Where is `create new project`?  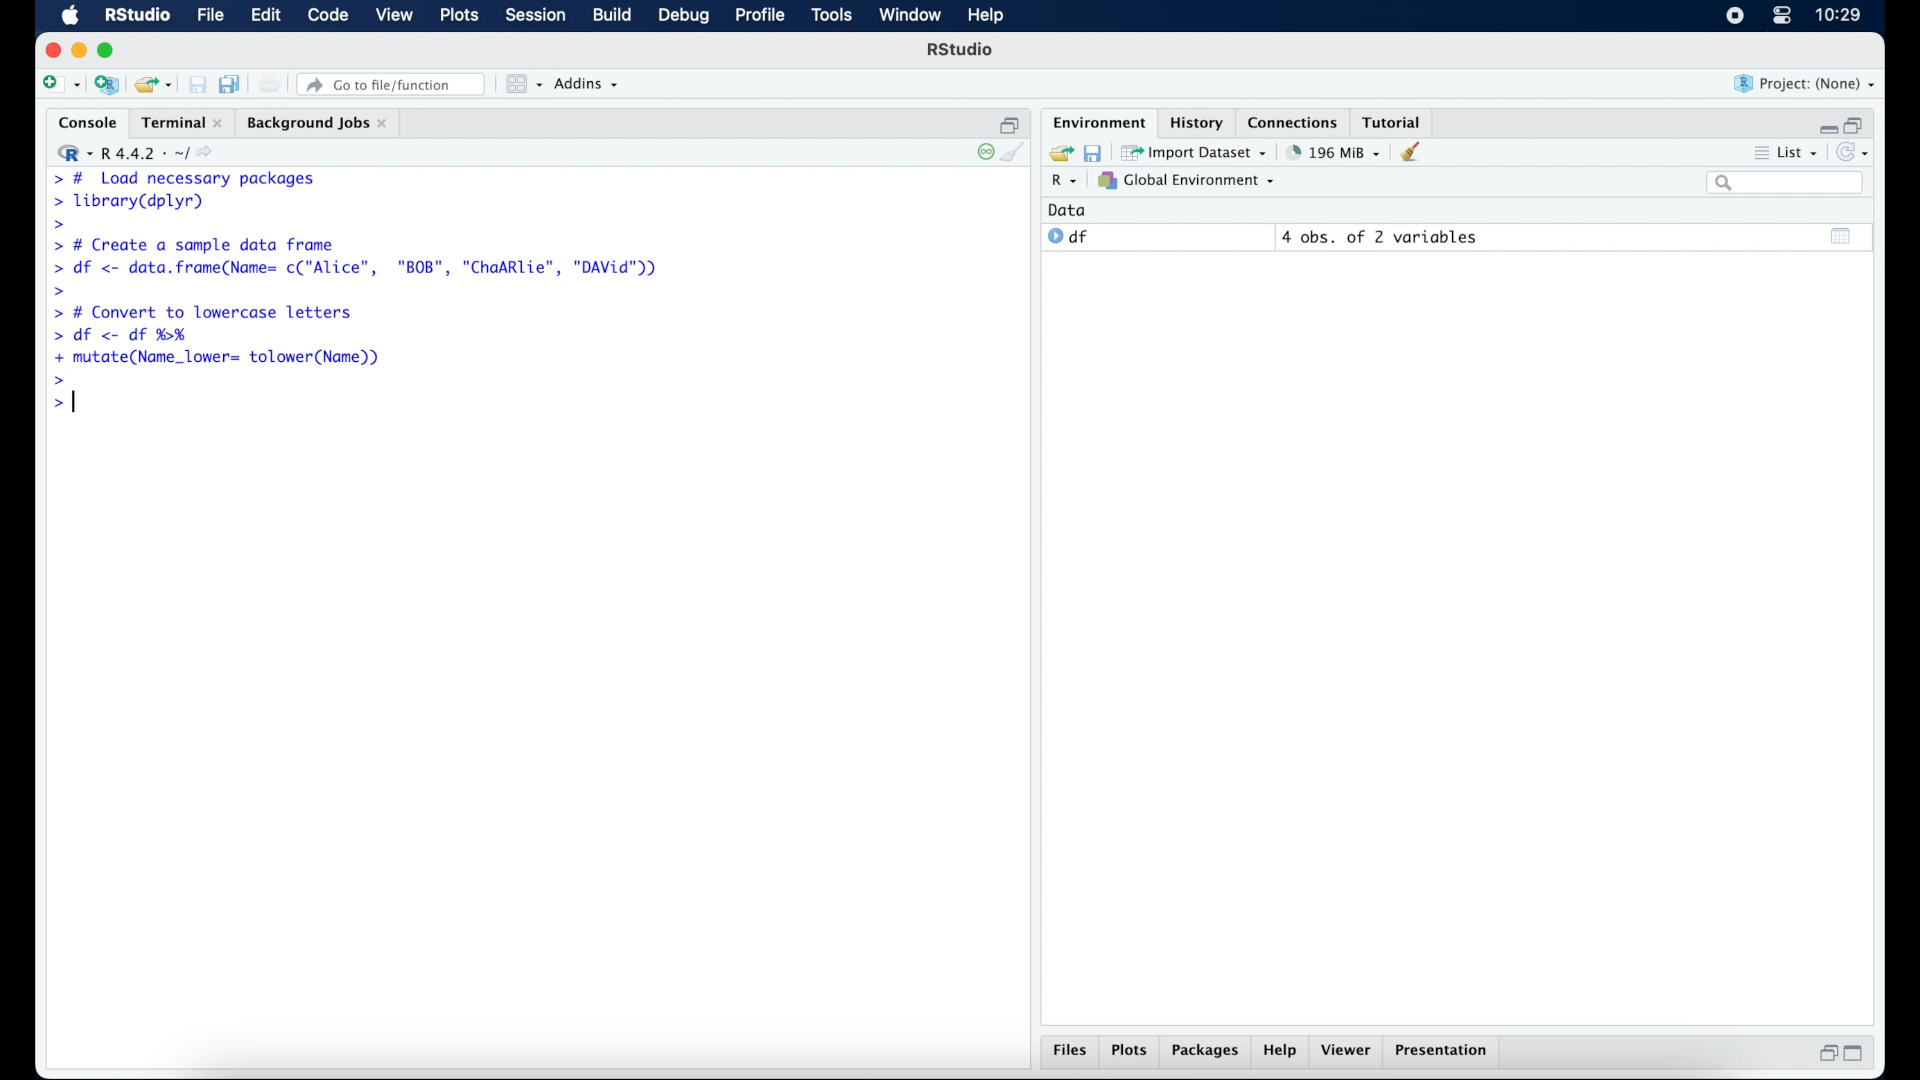 create new project is located at coordinates (107, 86).